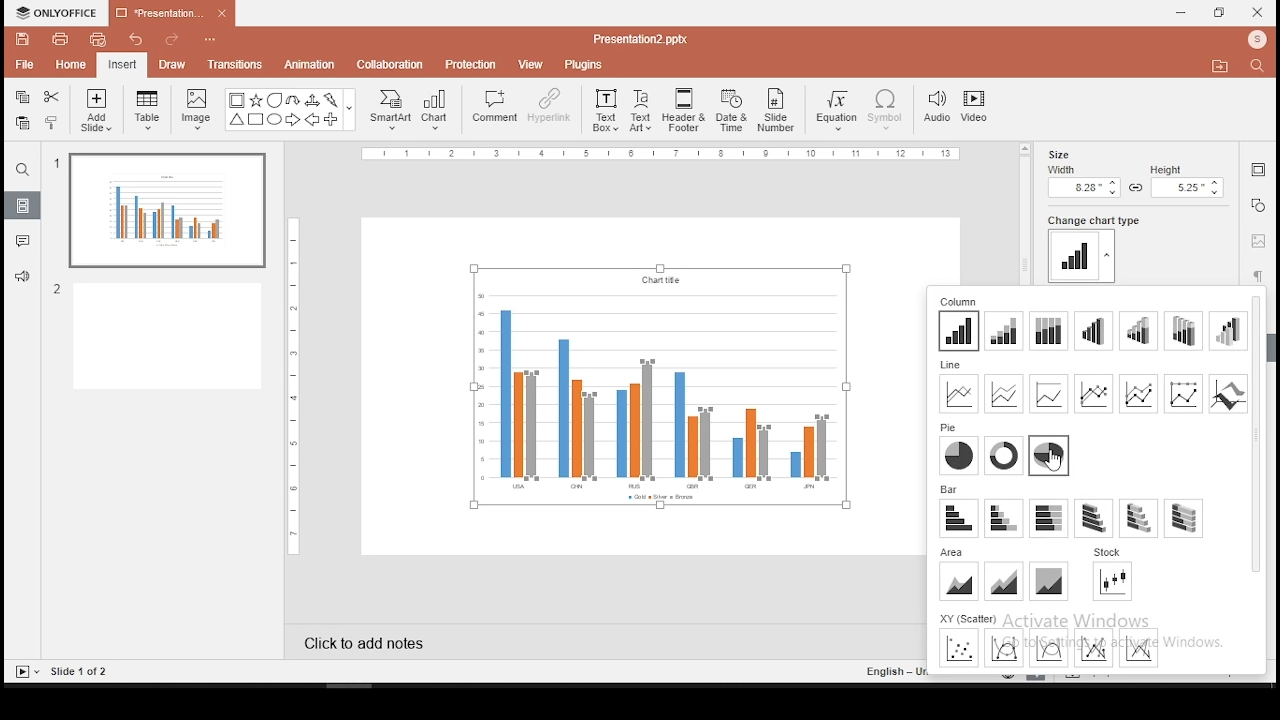  What do you see at coordinates (1182, 331) in the screenshot?
I see `6` at bounding box center [1182, 331].